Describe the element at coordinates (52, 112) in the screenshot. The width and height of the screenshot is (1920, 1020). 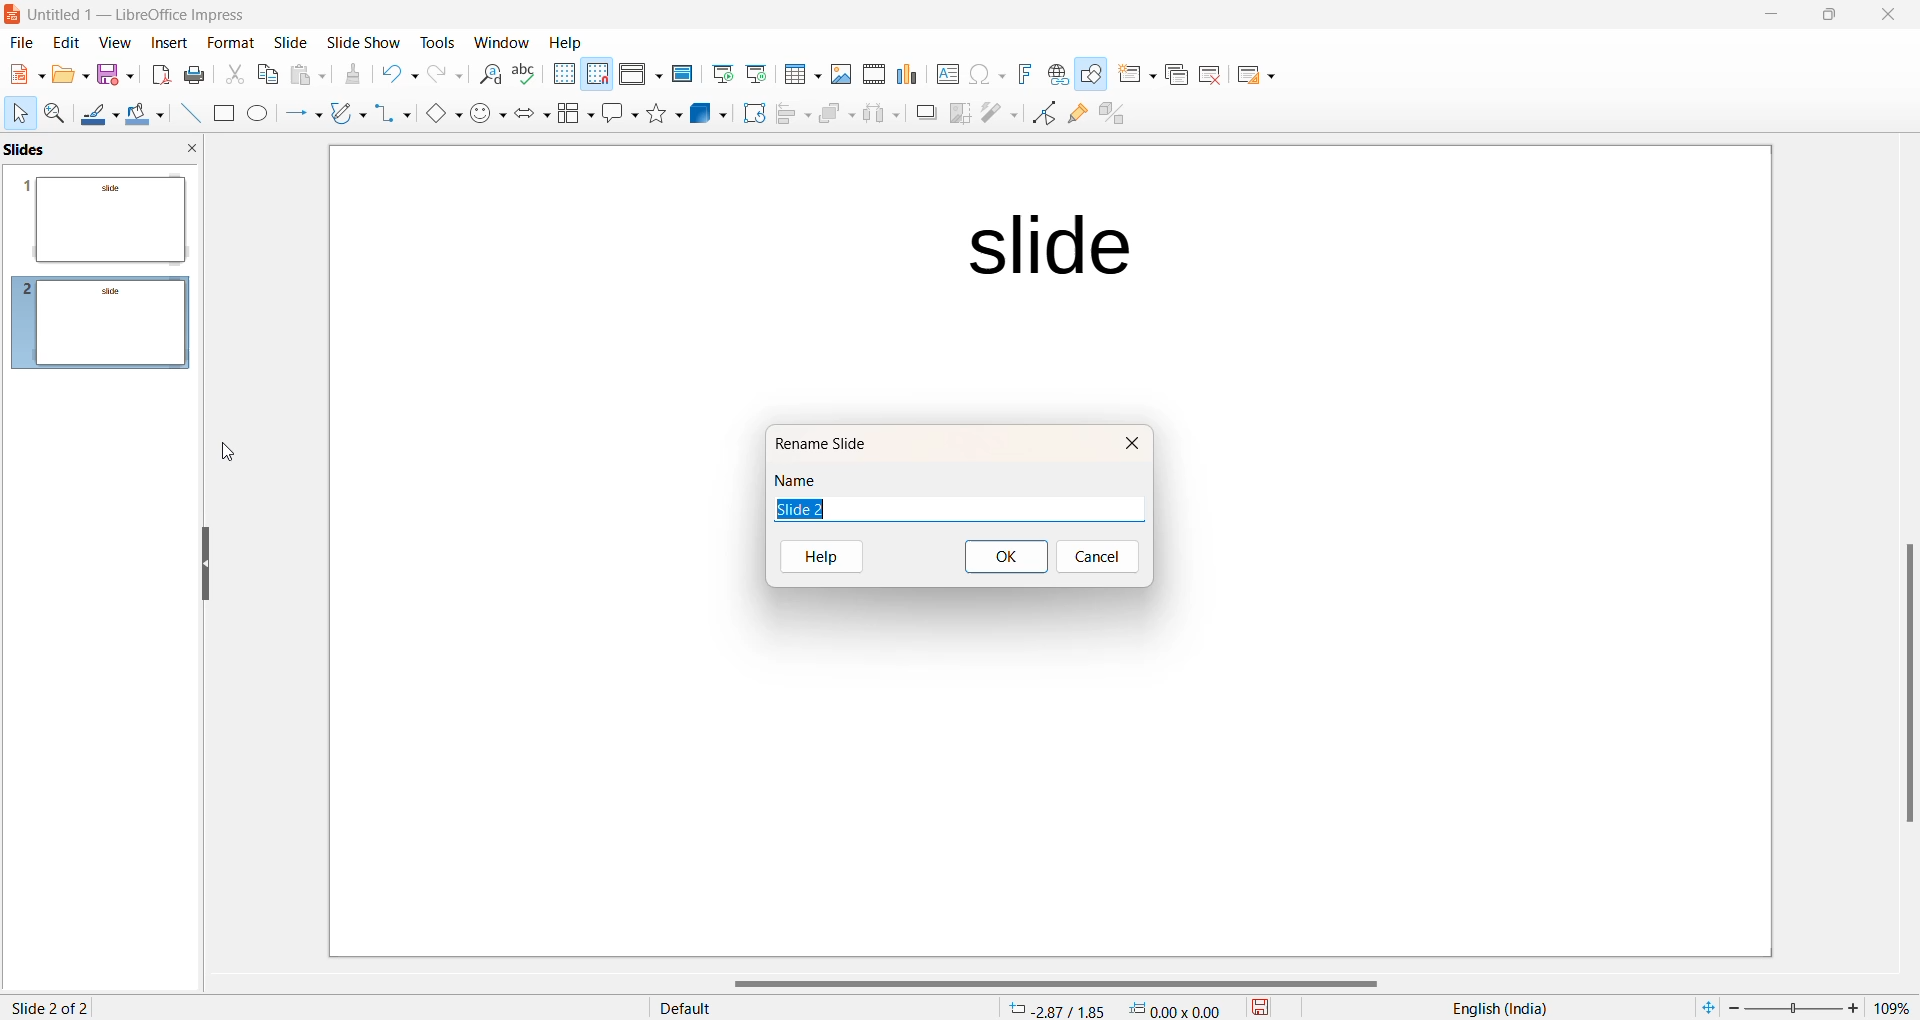
I see `Zoom and pan` at that location.